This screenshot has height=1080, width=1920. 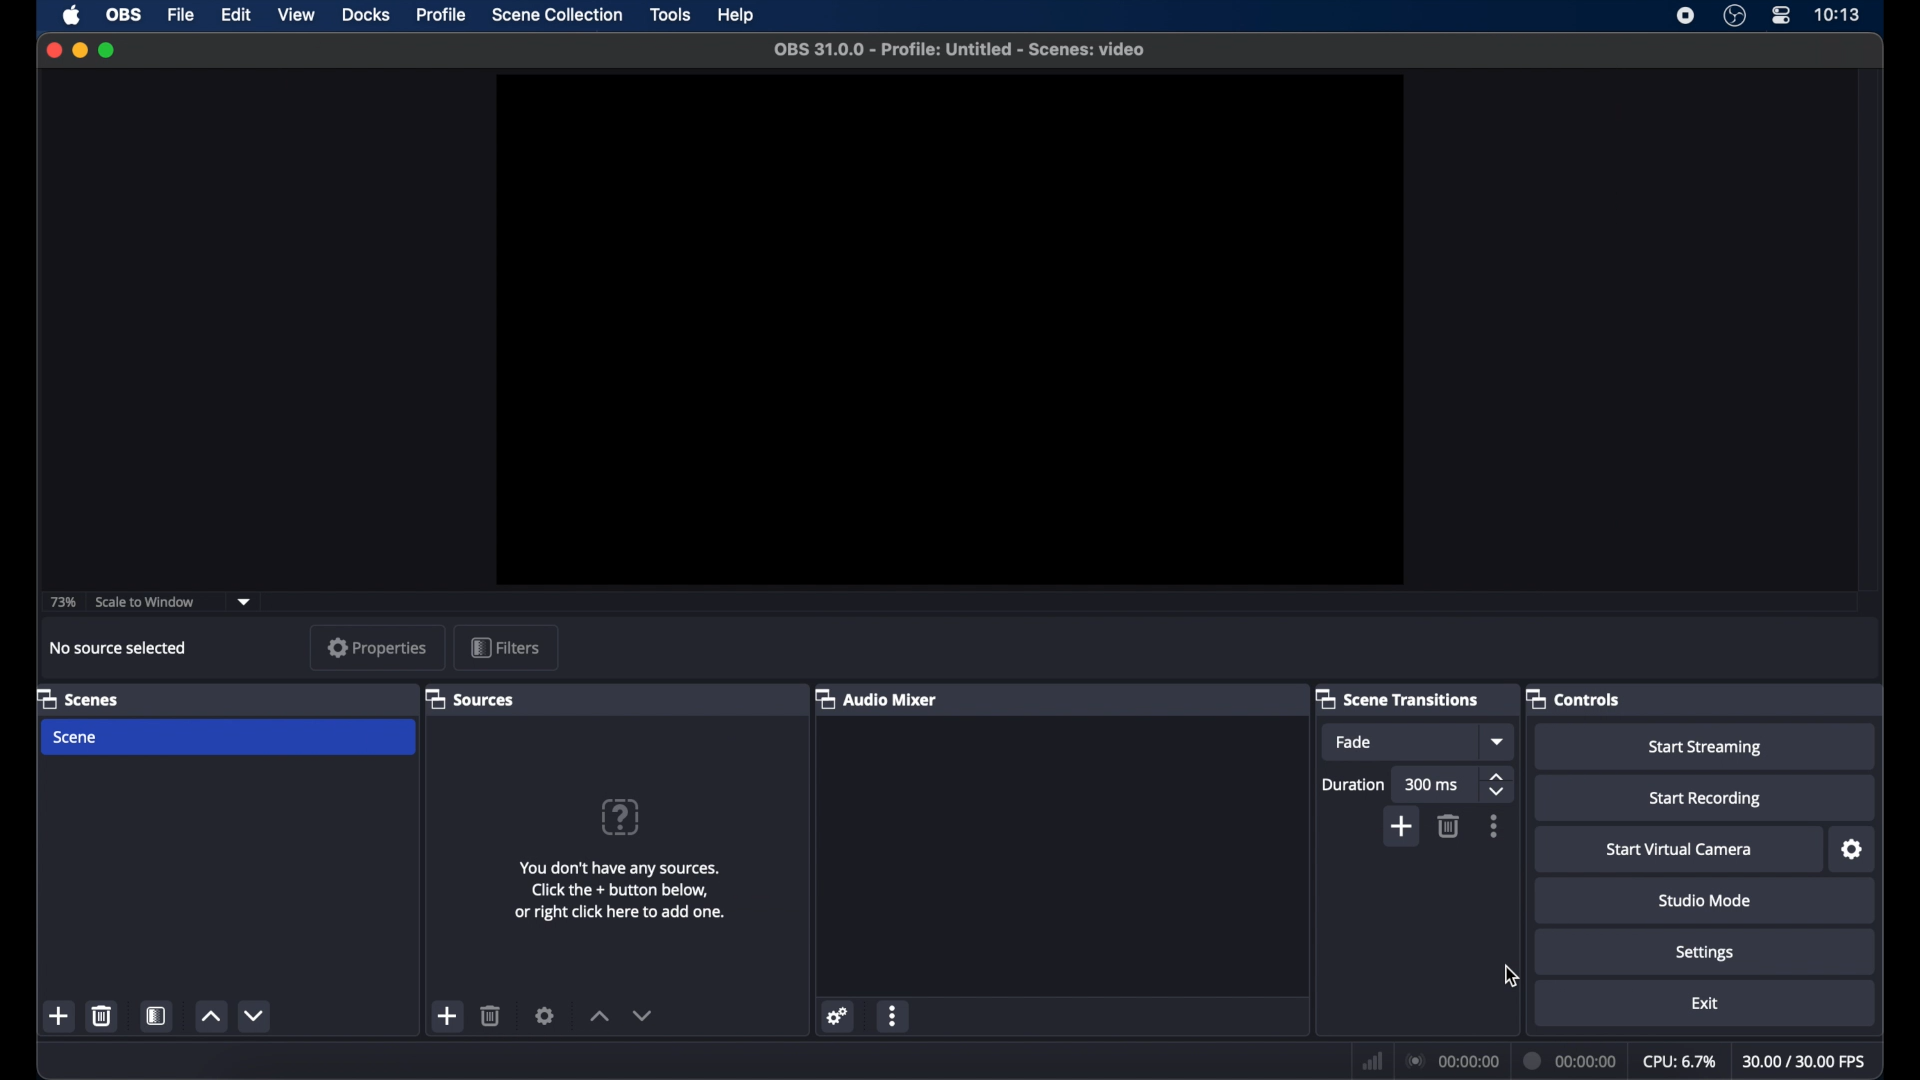 What do you see at coordinates (559, 15) in the screenshot?
I see `scene collection` at bounding box center [559, 15].